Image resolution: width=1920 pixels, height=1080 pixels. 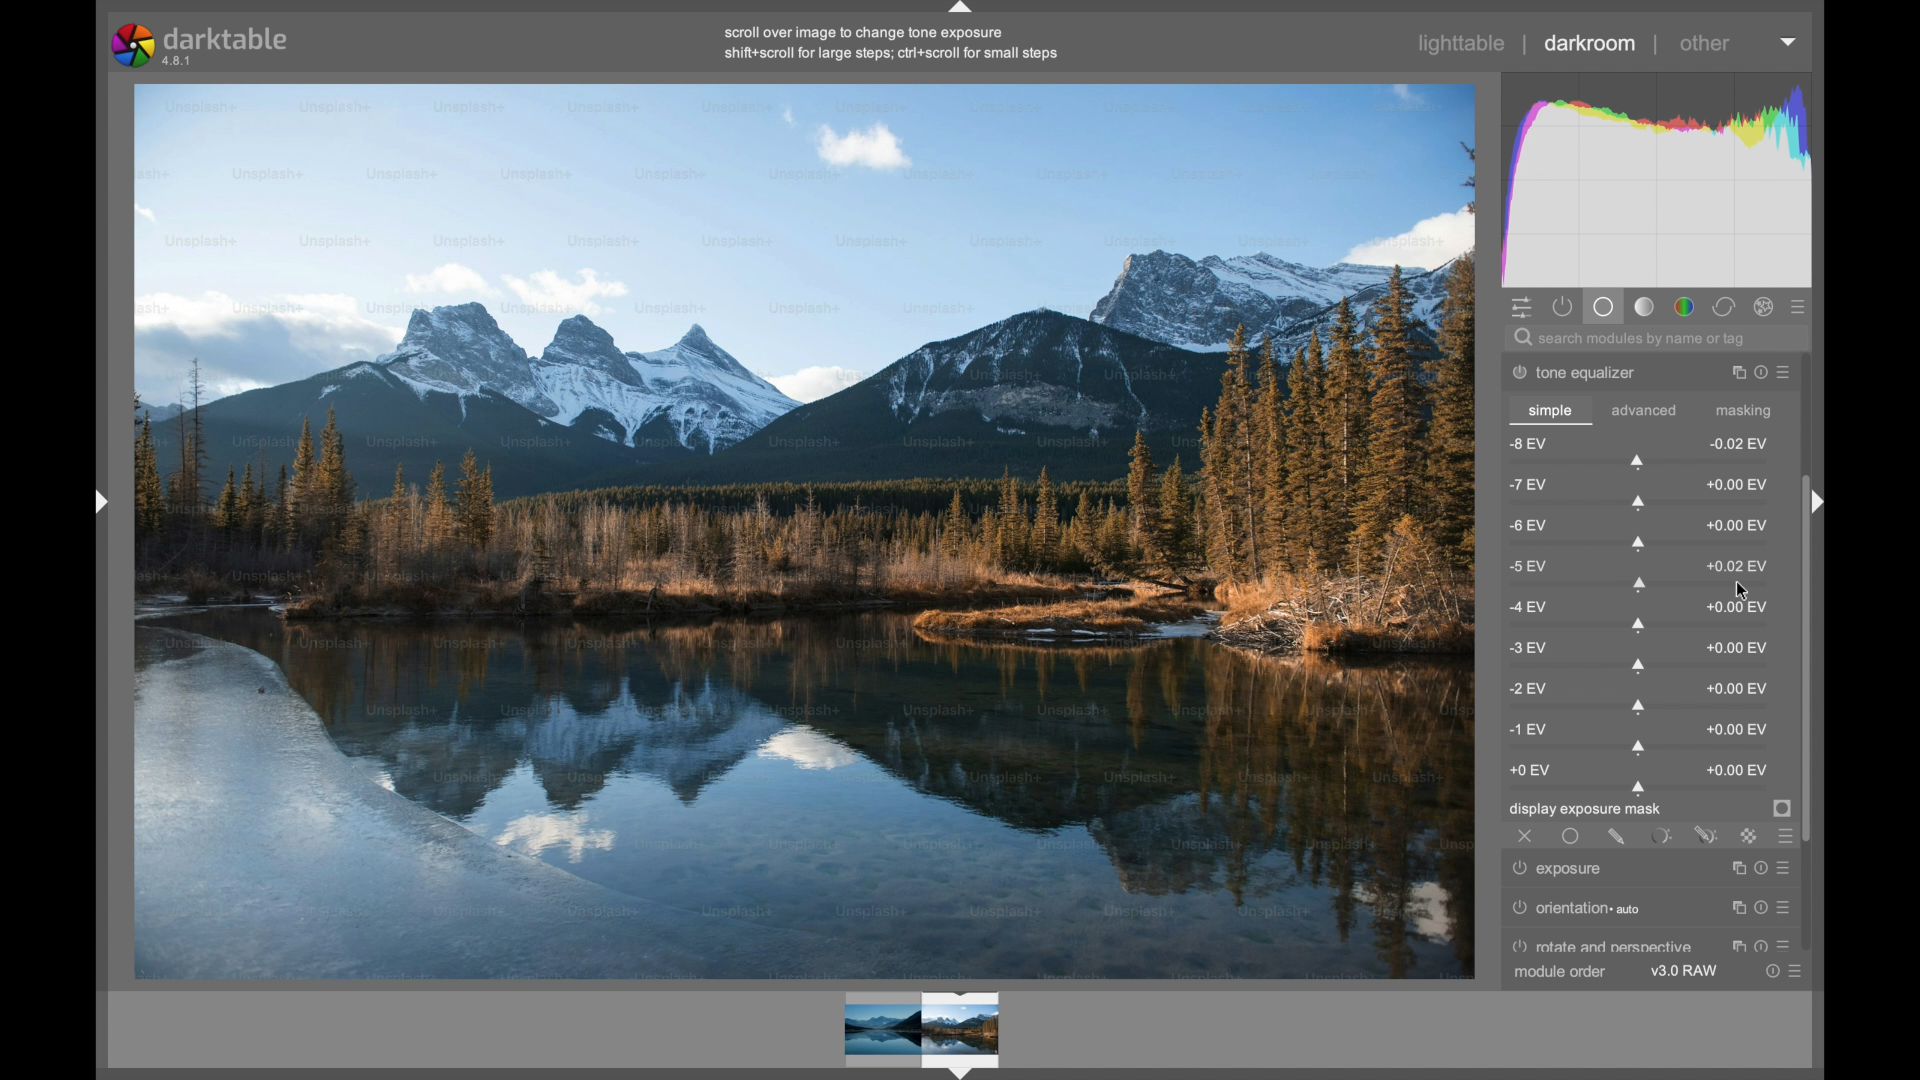 I want to click on reset parameters, so click(x=1769, y=972).